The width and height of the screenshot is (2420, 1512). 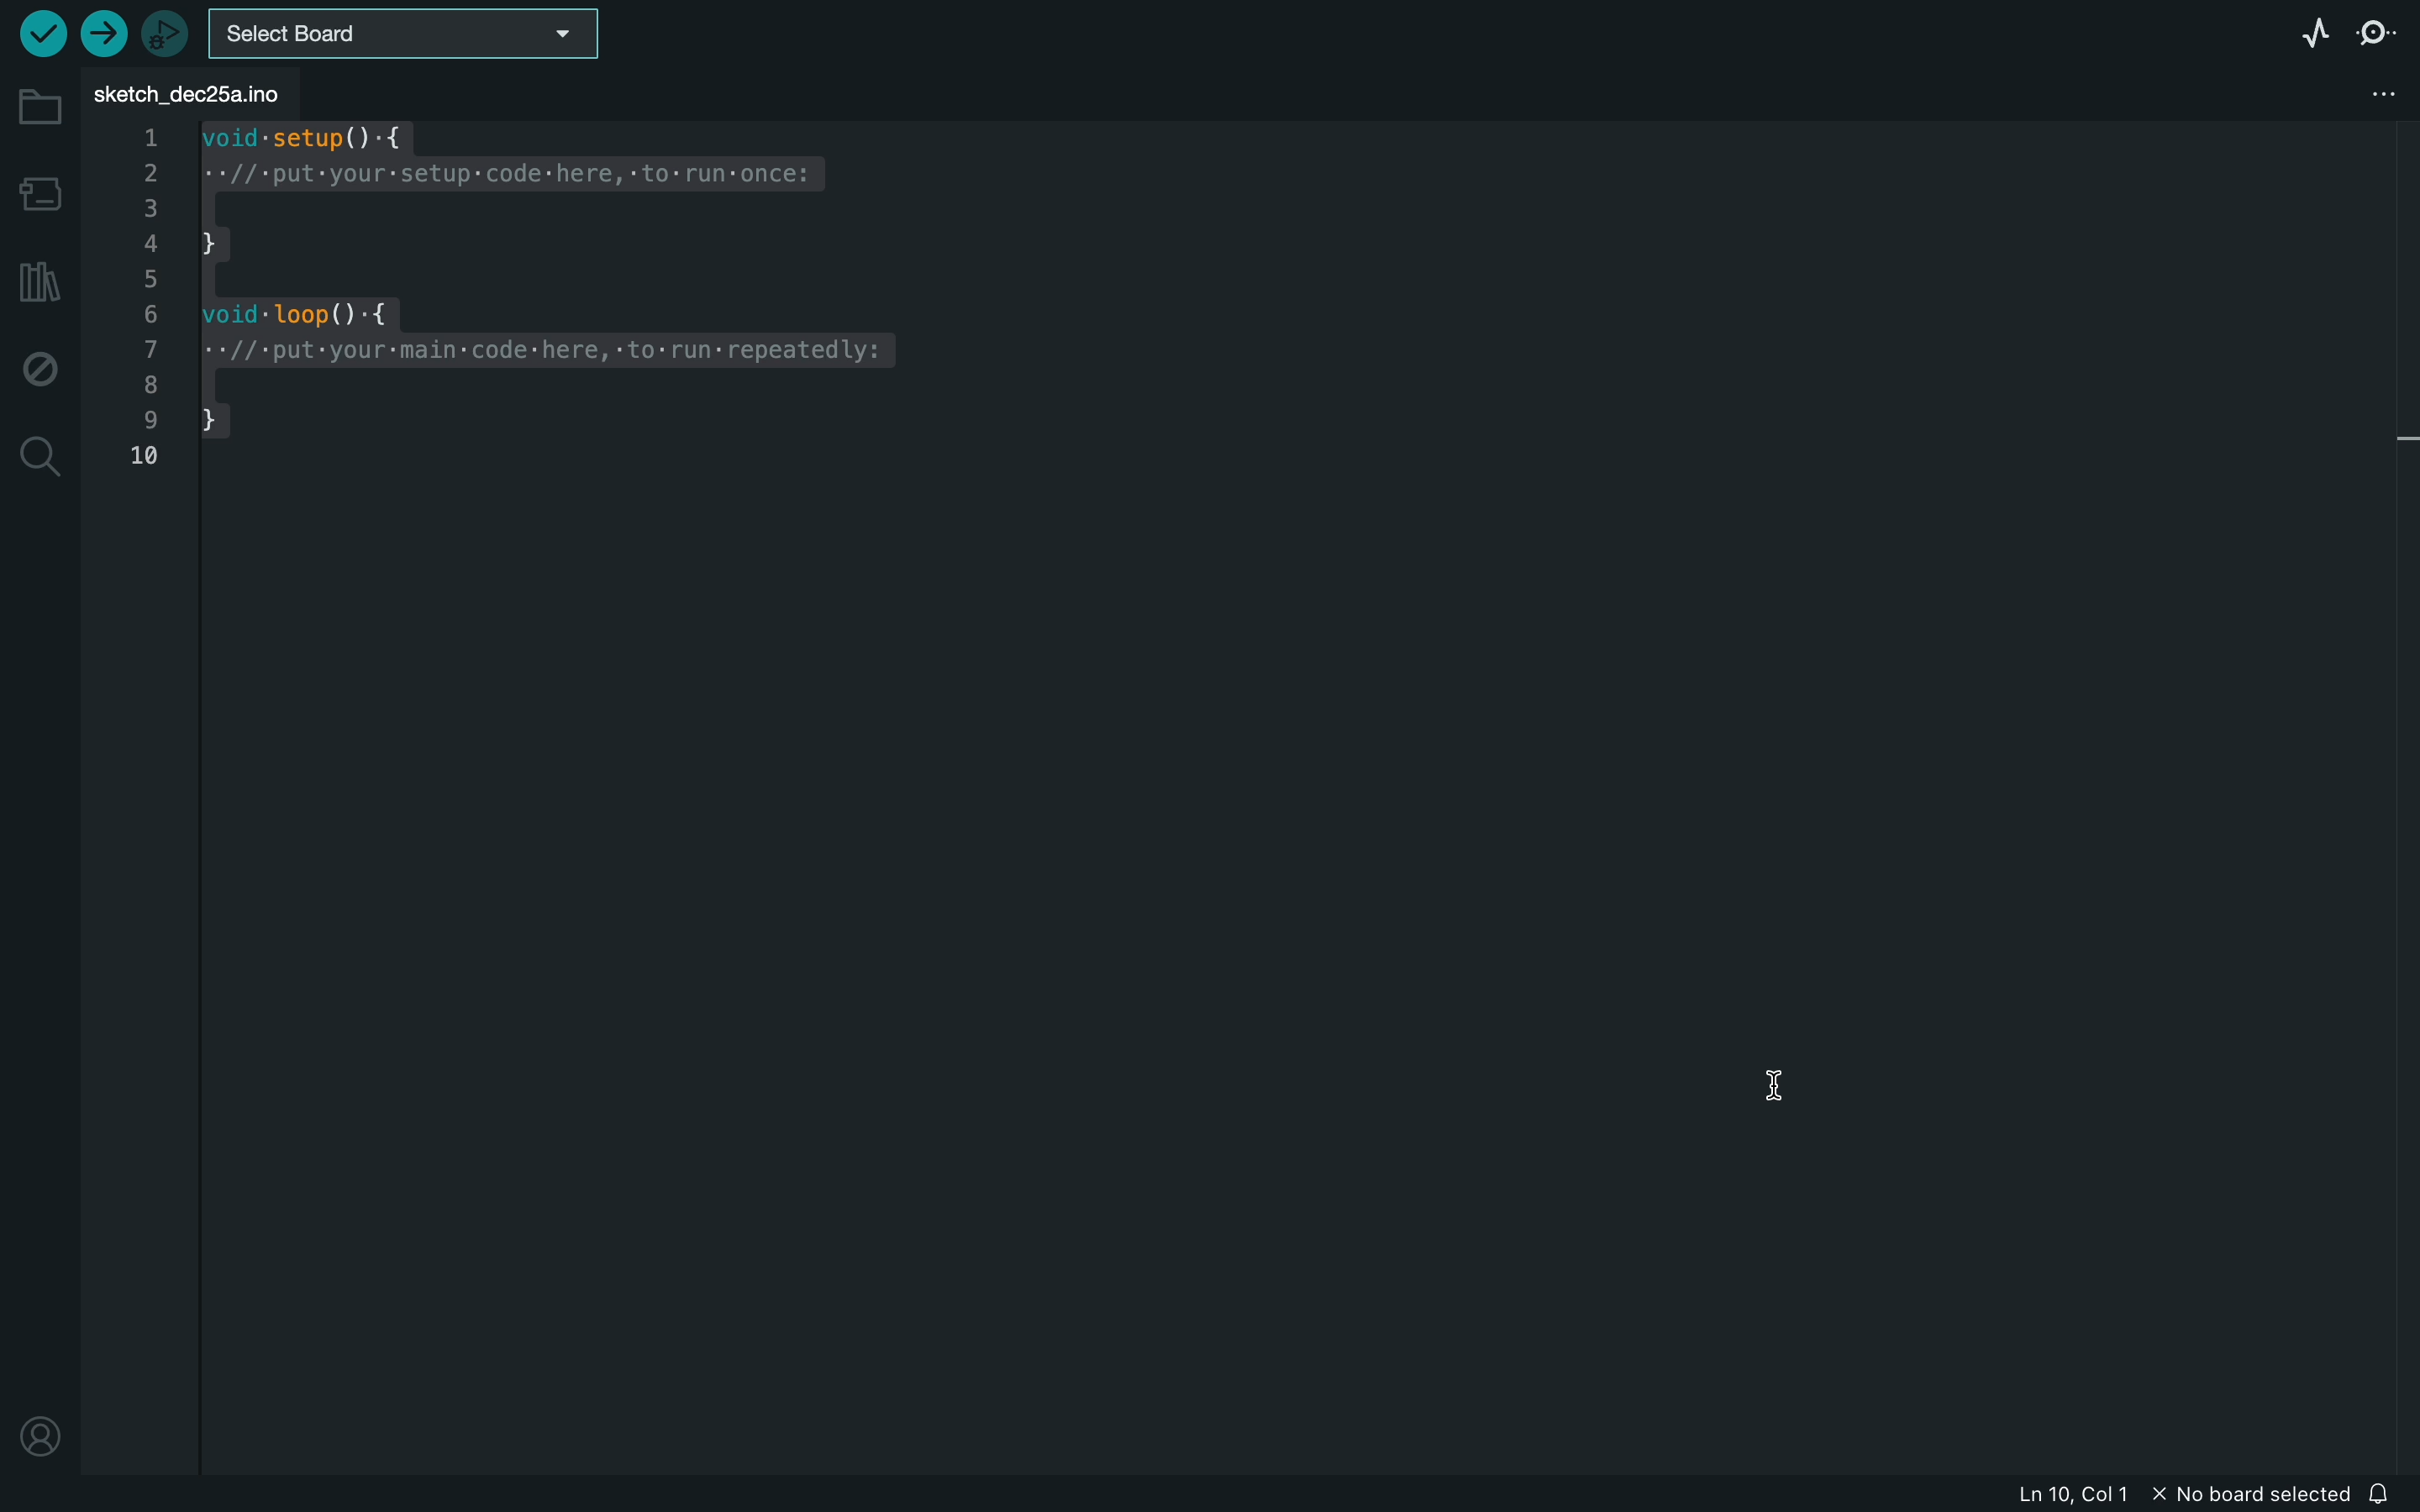 I want to click on verify, so click(x=46, y=34).